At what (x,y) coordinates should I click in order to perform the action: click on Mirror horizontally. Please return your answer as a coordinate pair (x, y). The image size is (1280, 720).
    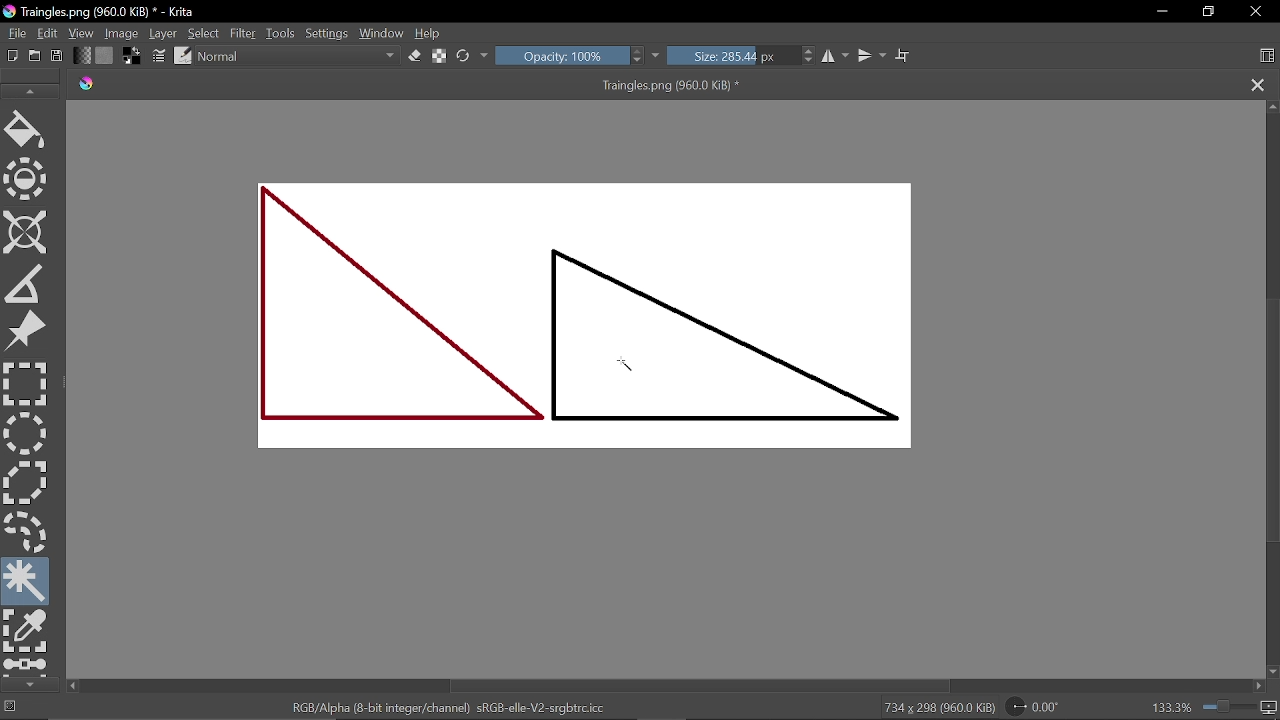
    Looking at the image, I should click on (836, 55).